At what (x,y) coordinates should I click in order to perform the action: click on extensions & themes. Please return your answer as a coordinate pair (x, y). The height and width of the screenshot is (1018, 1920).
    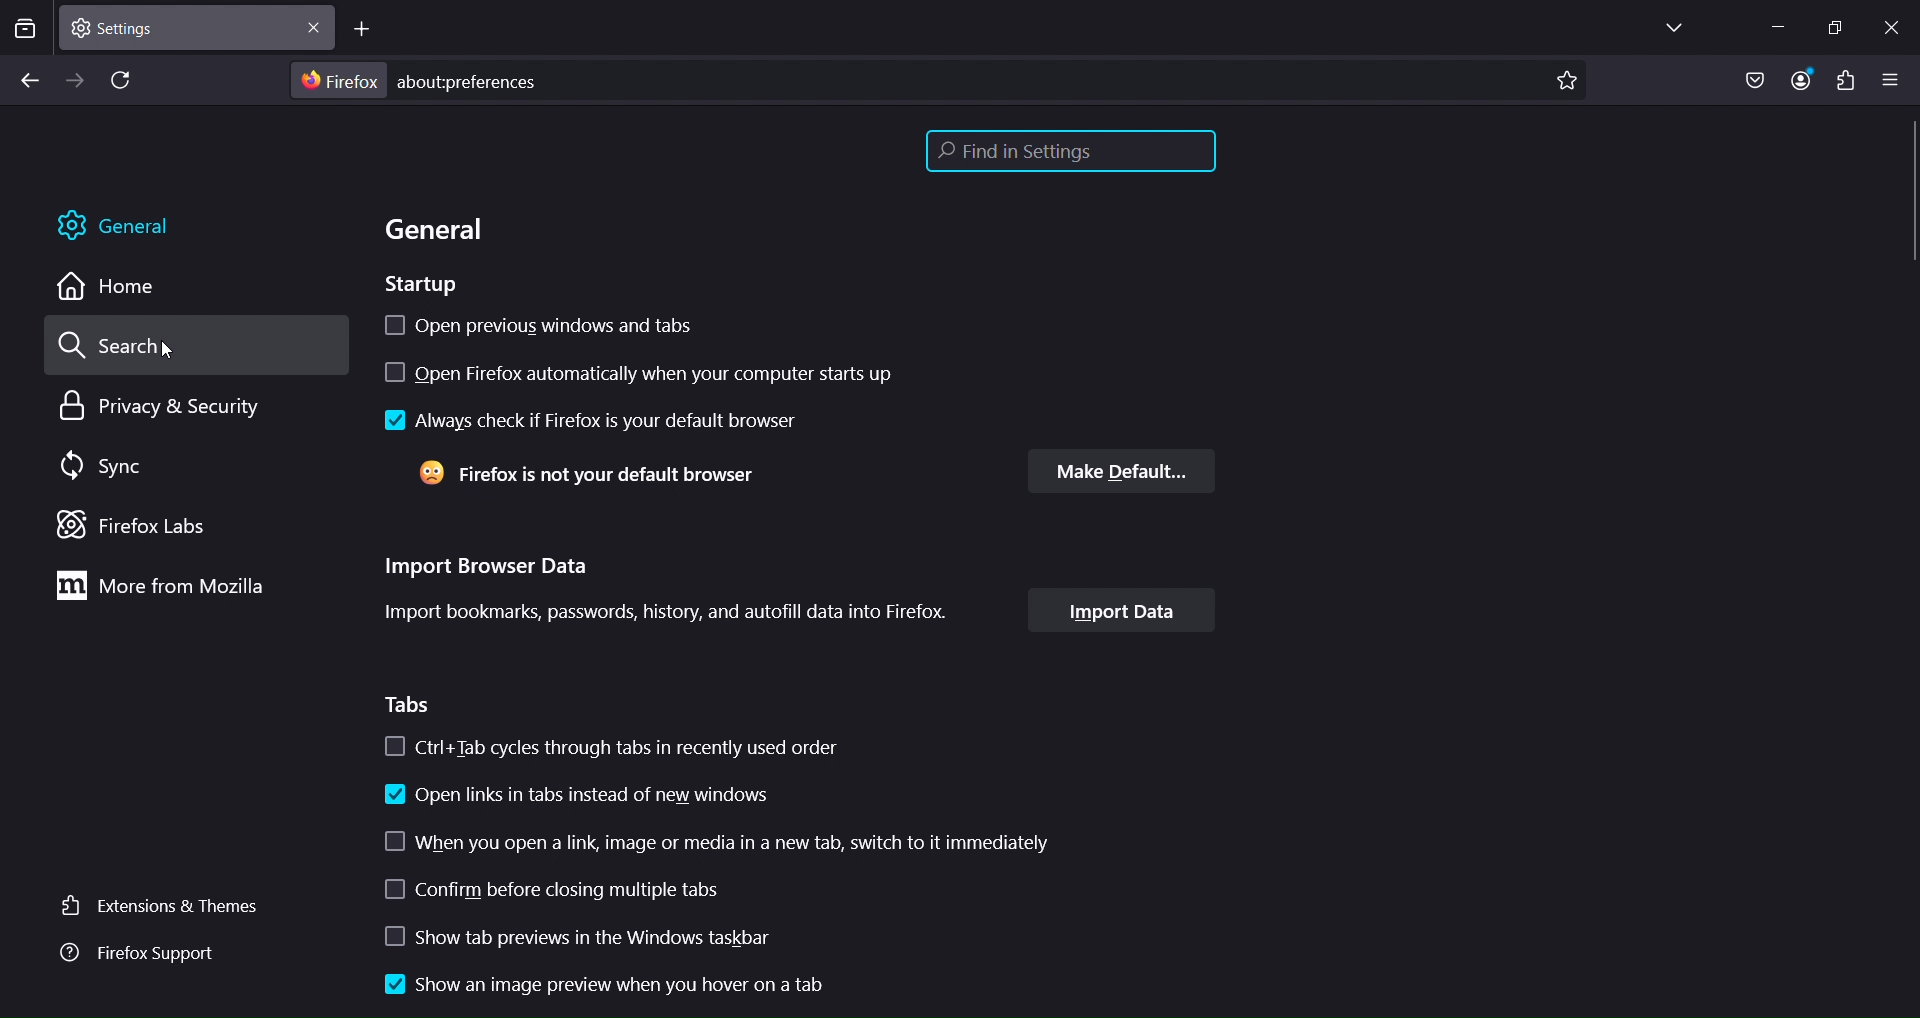
    Looking at the image, I should click on (164, 907).